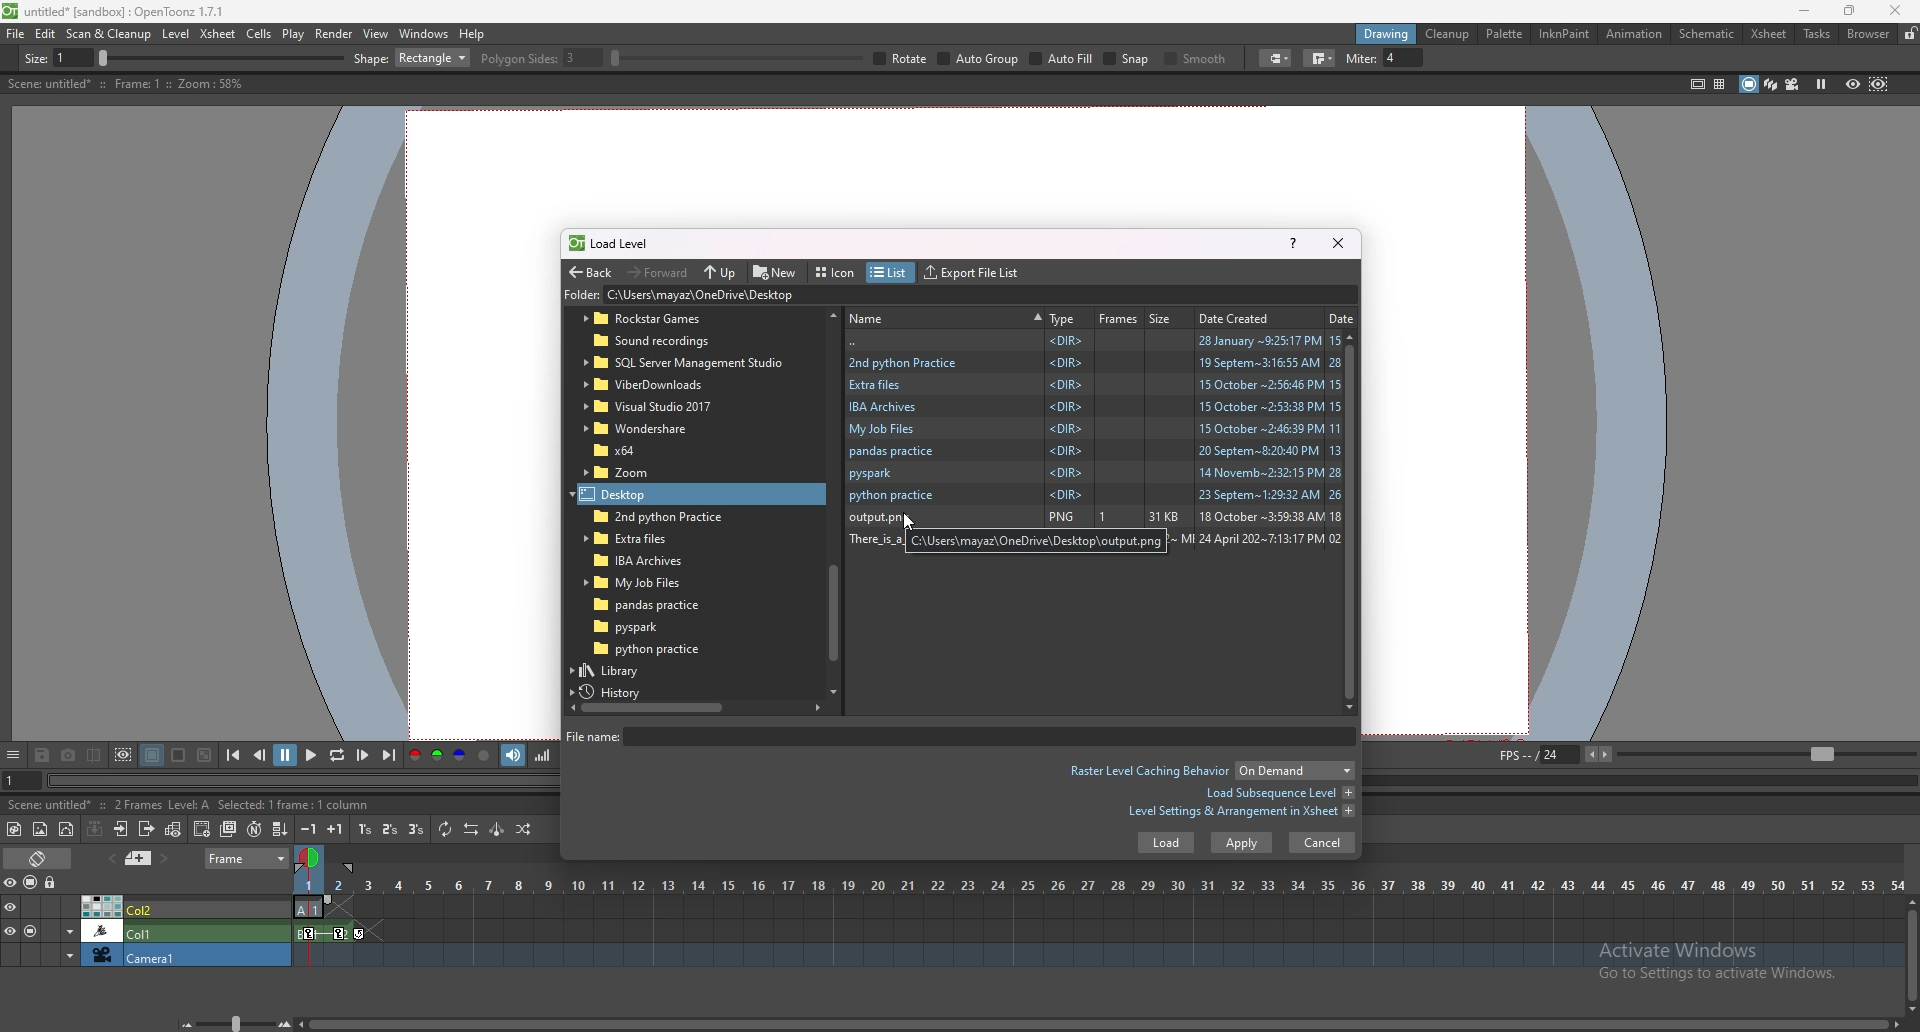  I want to click on first frame, so click(233, 755).